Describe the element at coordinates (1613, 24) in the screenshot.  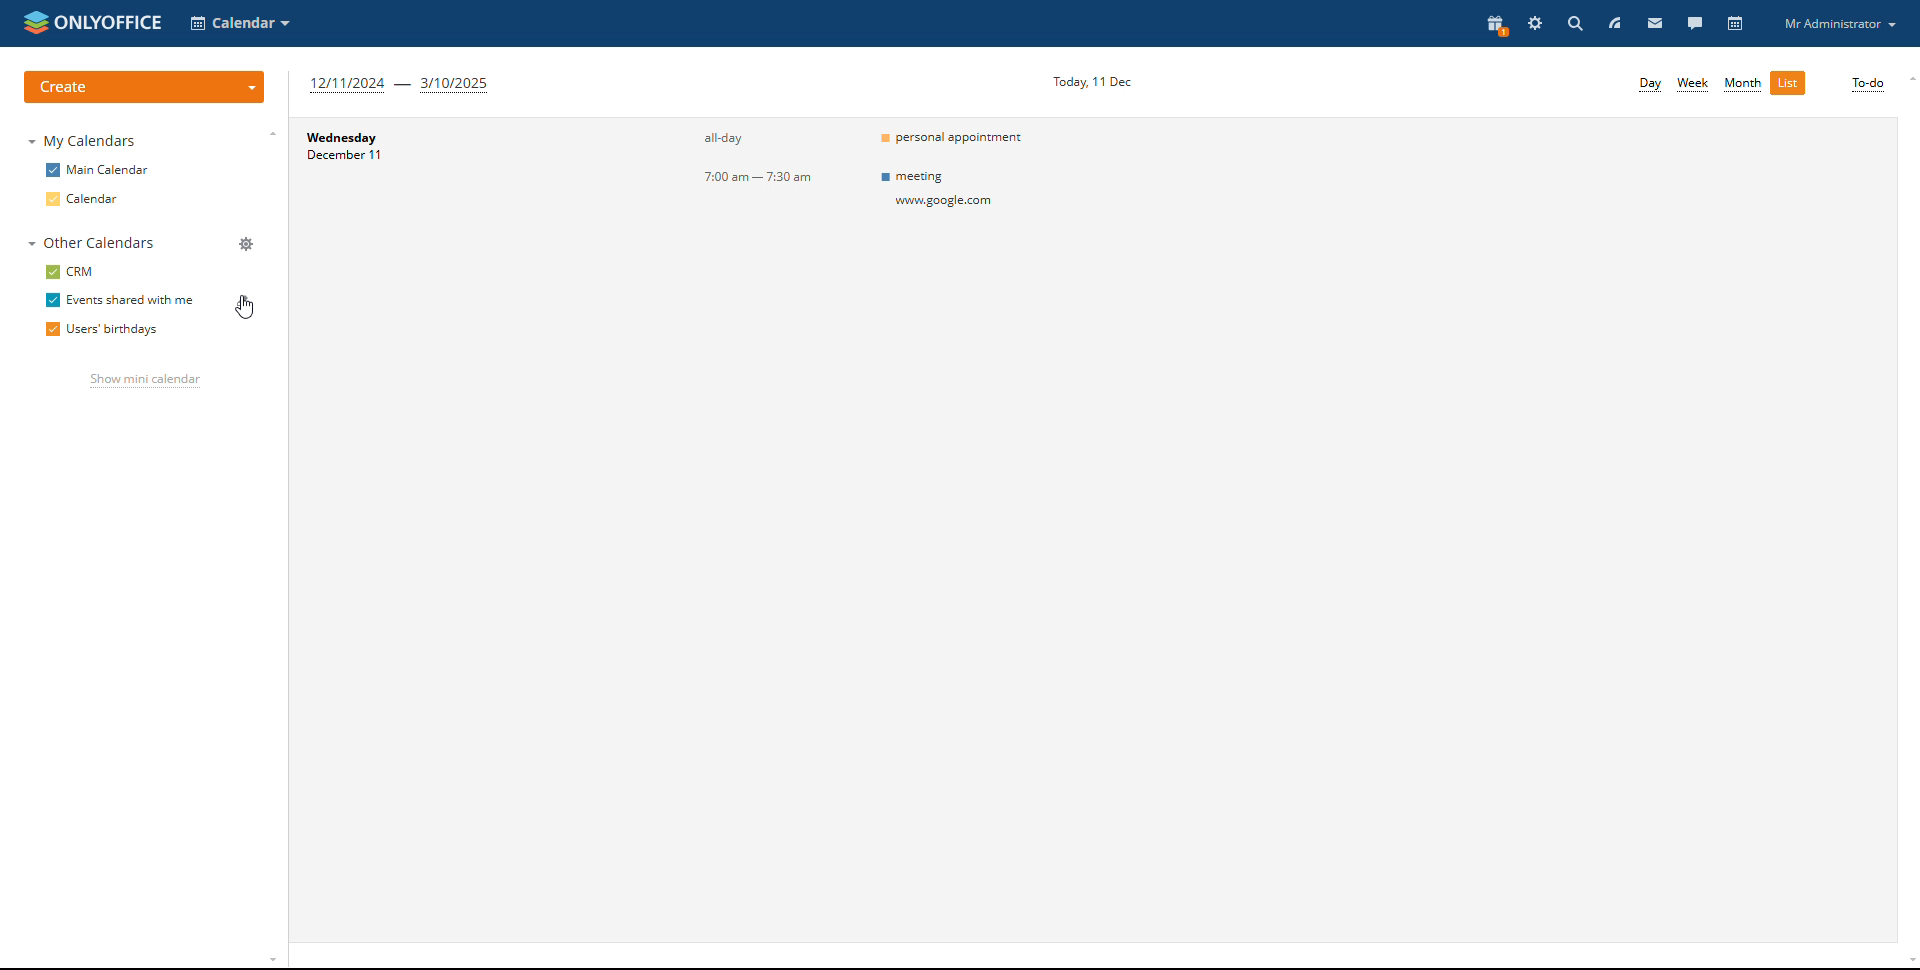
I see `feed` at that location.